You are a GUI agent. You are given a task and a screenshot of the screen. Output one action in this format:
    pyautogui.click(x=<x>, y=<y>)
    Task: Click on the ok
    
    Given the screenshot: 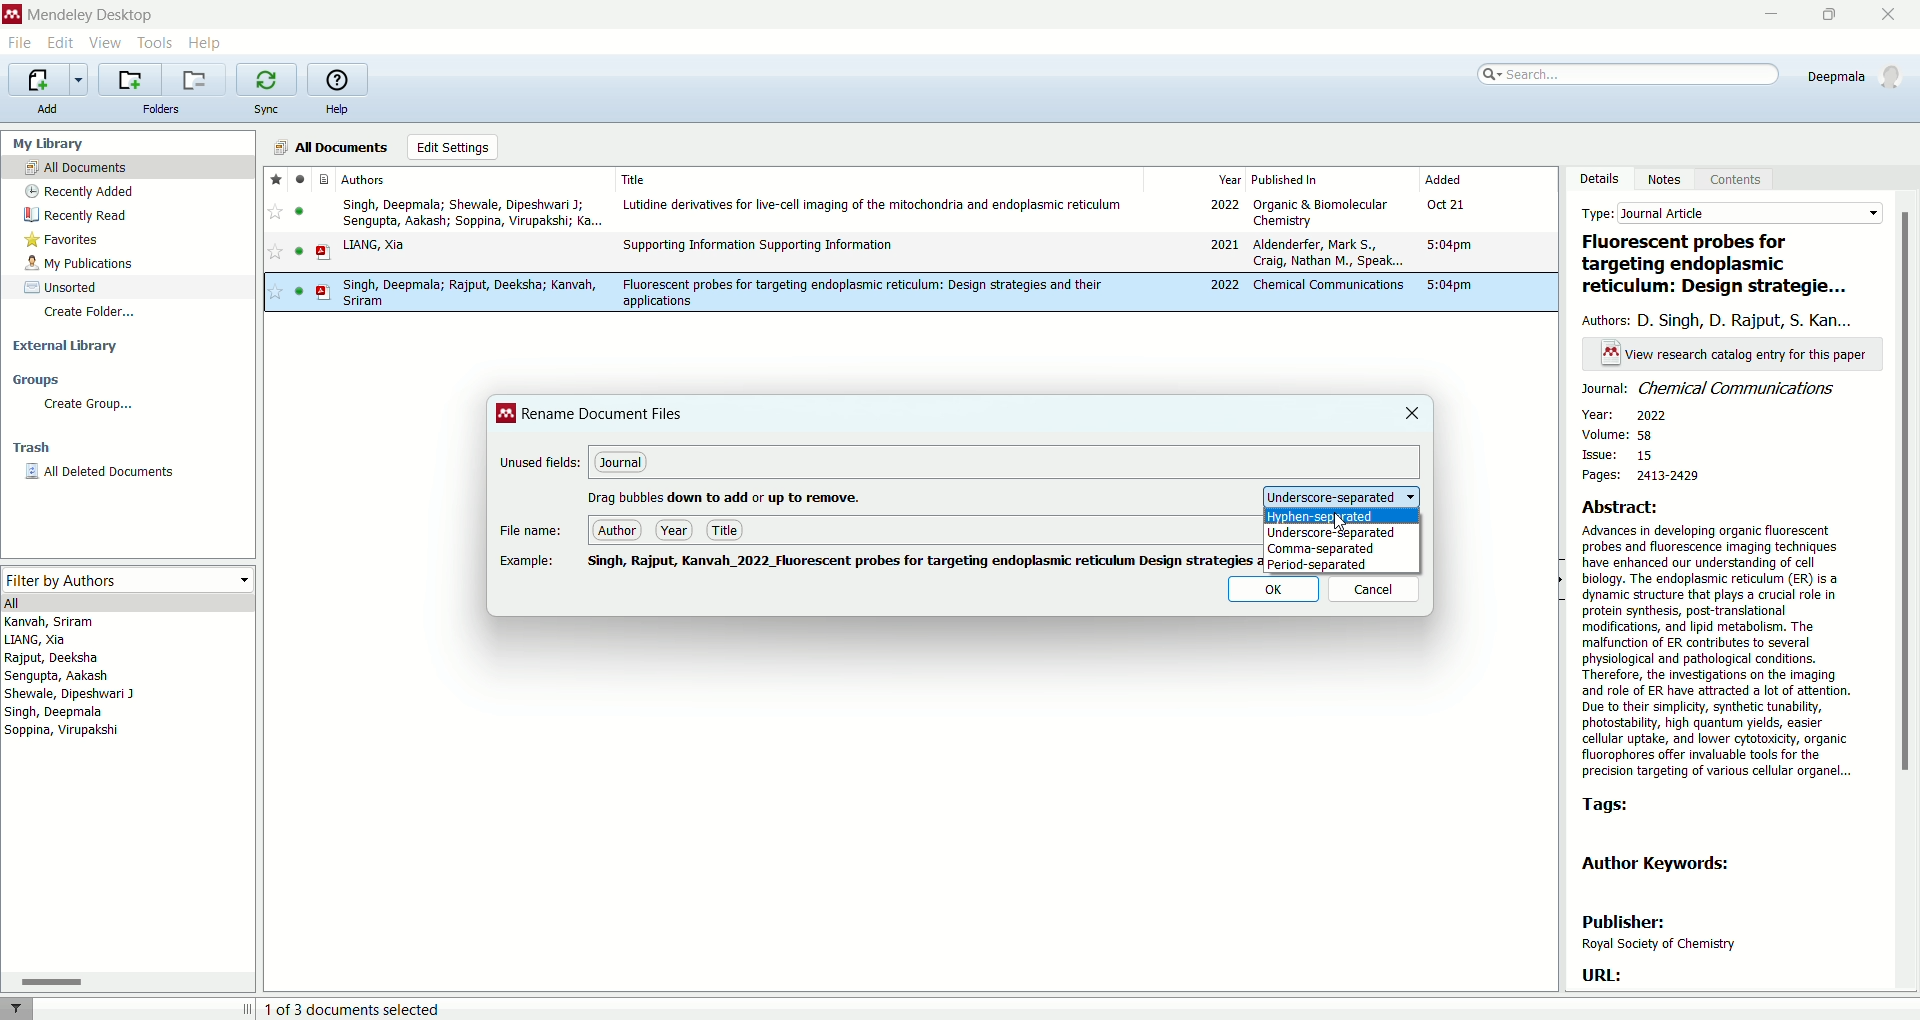 What is the action you would take?
    pyautogui.click(x=1270, y=590)
    